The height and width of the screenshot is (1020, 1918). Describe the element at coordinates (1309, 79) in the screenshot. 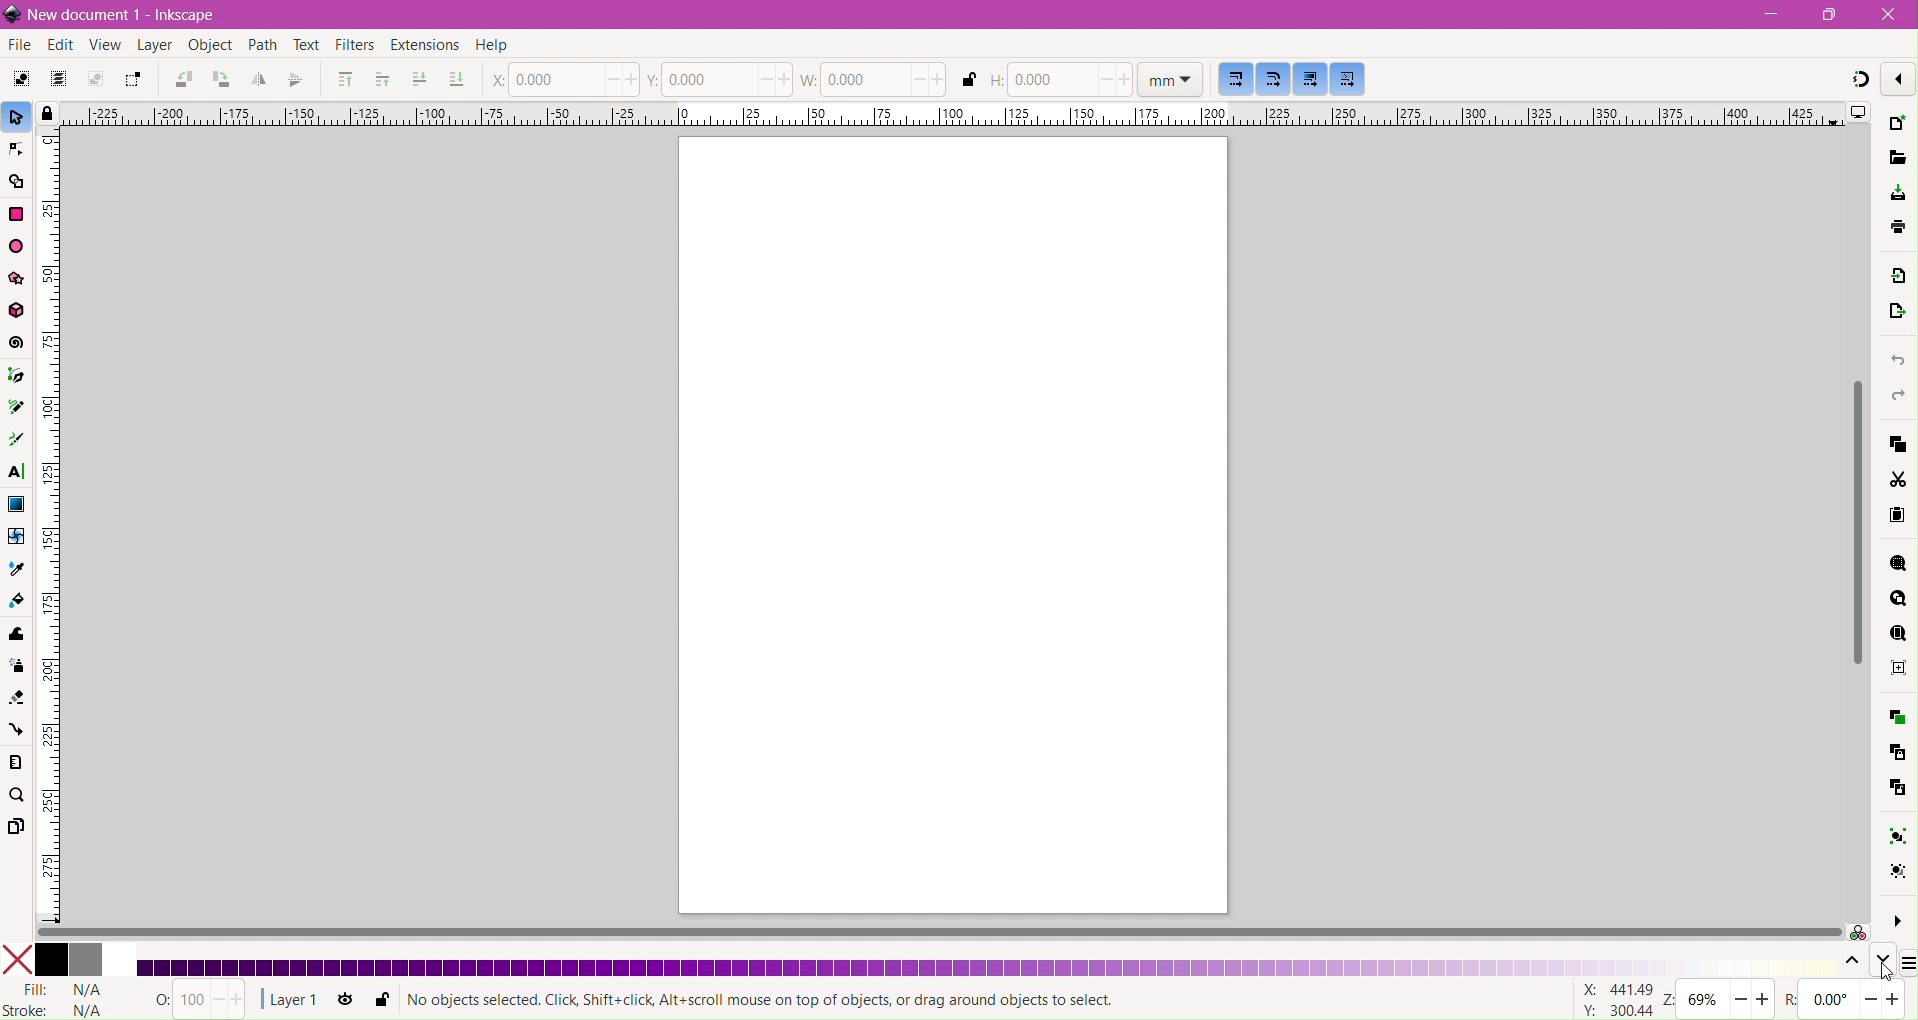

I see `Move gradients along with the objects` at that location.